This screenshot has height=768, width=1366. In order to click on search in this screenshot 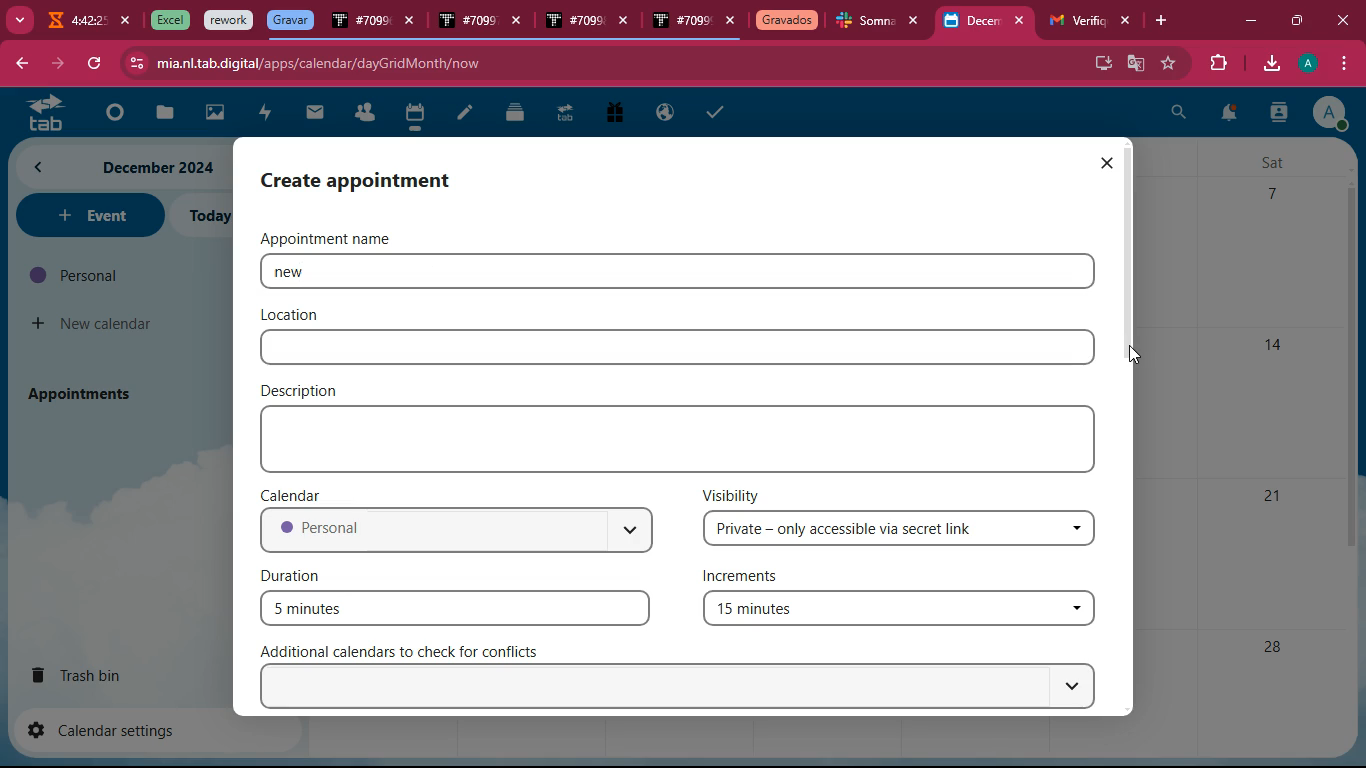, I will do `click(1179, 115)`.